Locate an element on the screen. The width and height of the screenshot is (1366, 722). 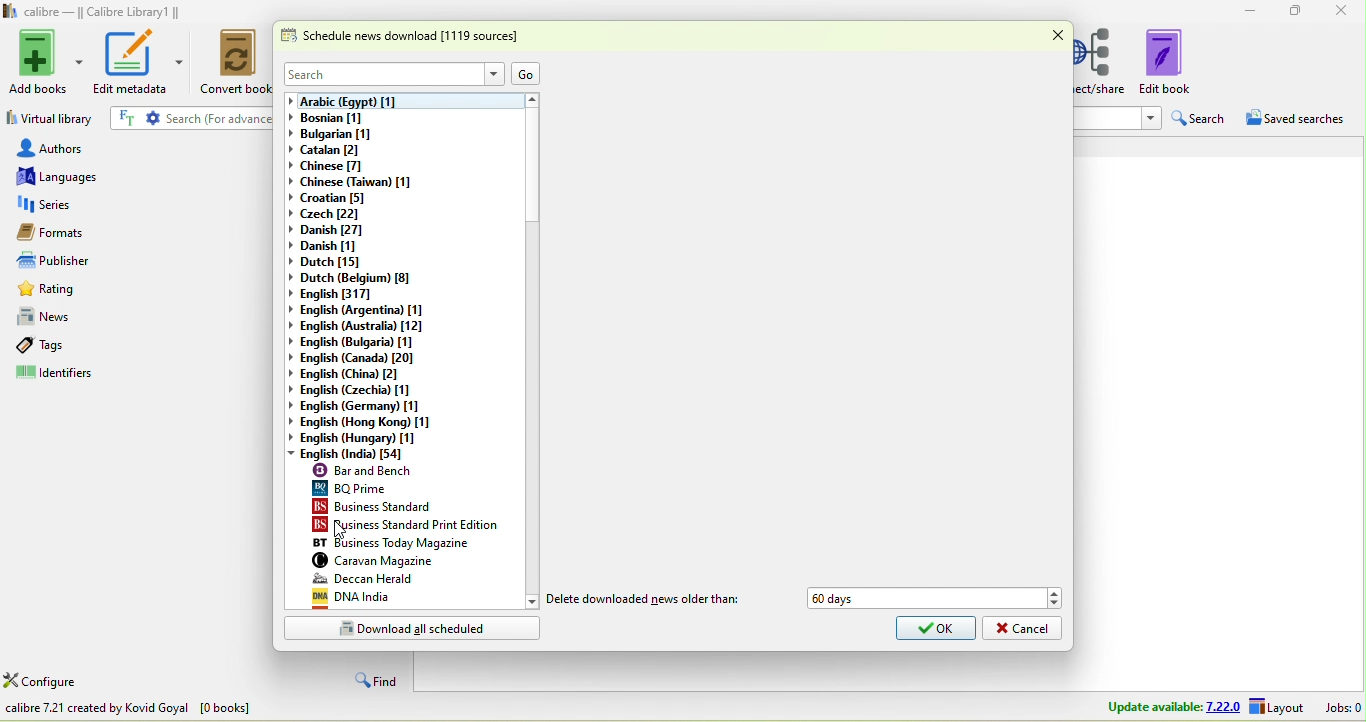
news is located at coordinates (143, 319).